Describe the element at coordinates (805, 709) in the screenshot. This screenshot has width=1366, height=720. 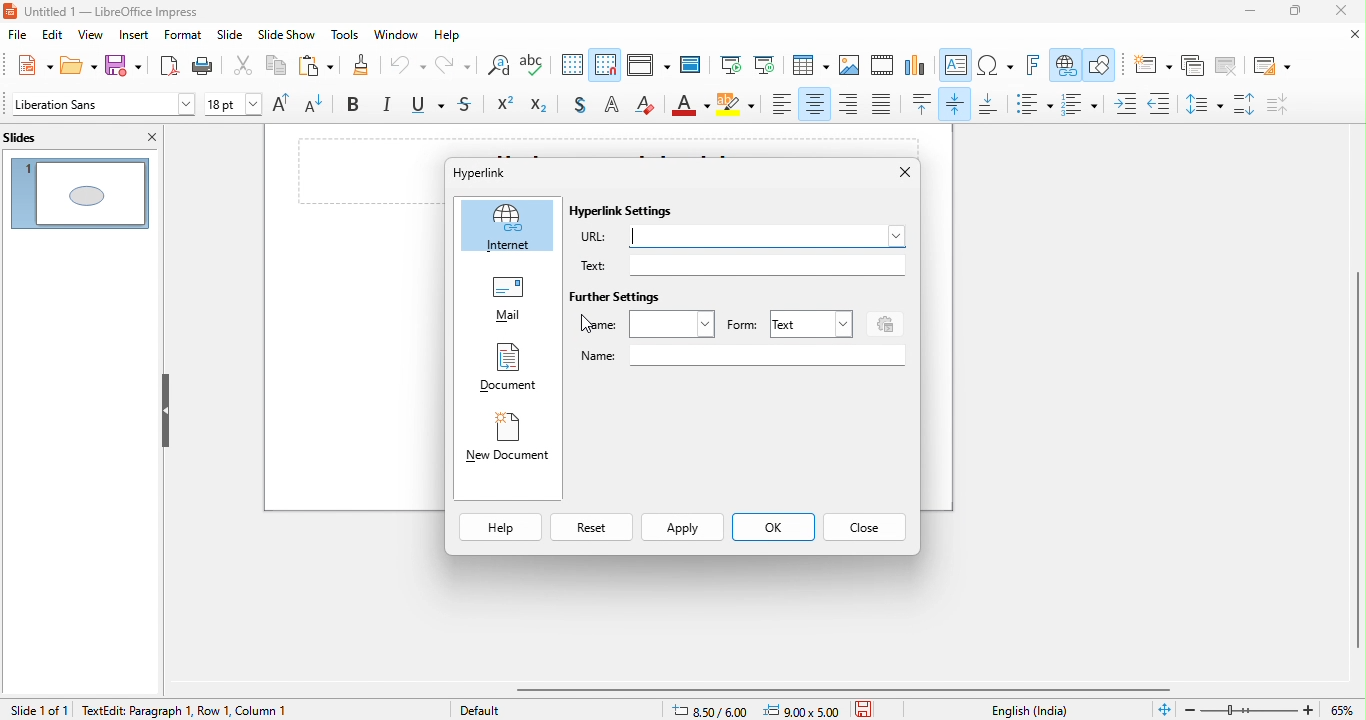
I see `9.00 x5.00` at that location.